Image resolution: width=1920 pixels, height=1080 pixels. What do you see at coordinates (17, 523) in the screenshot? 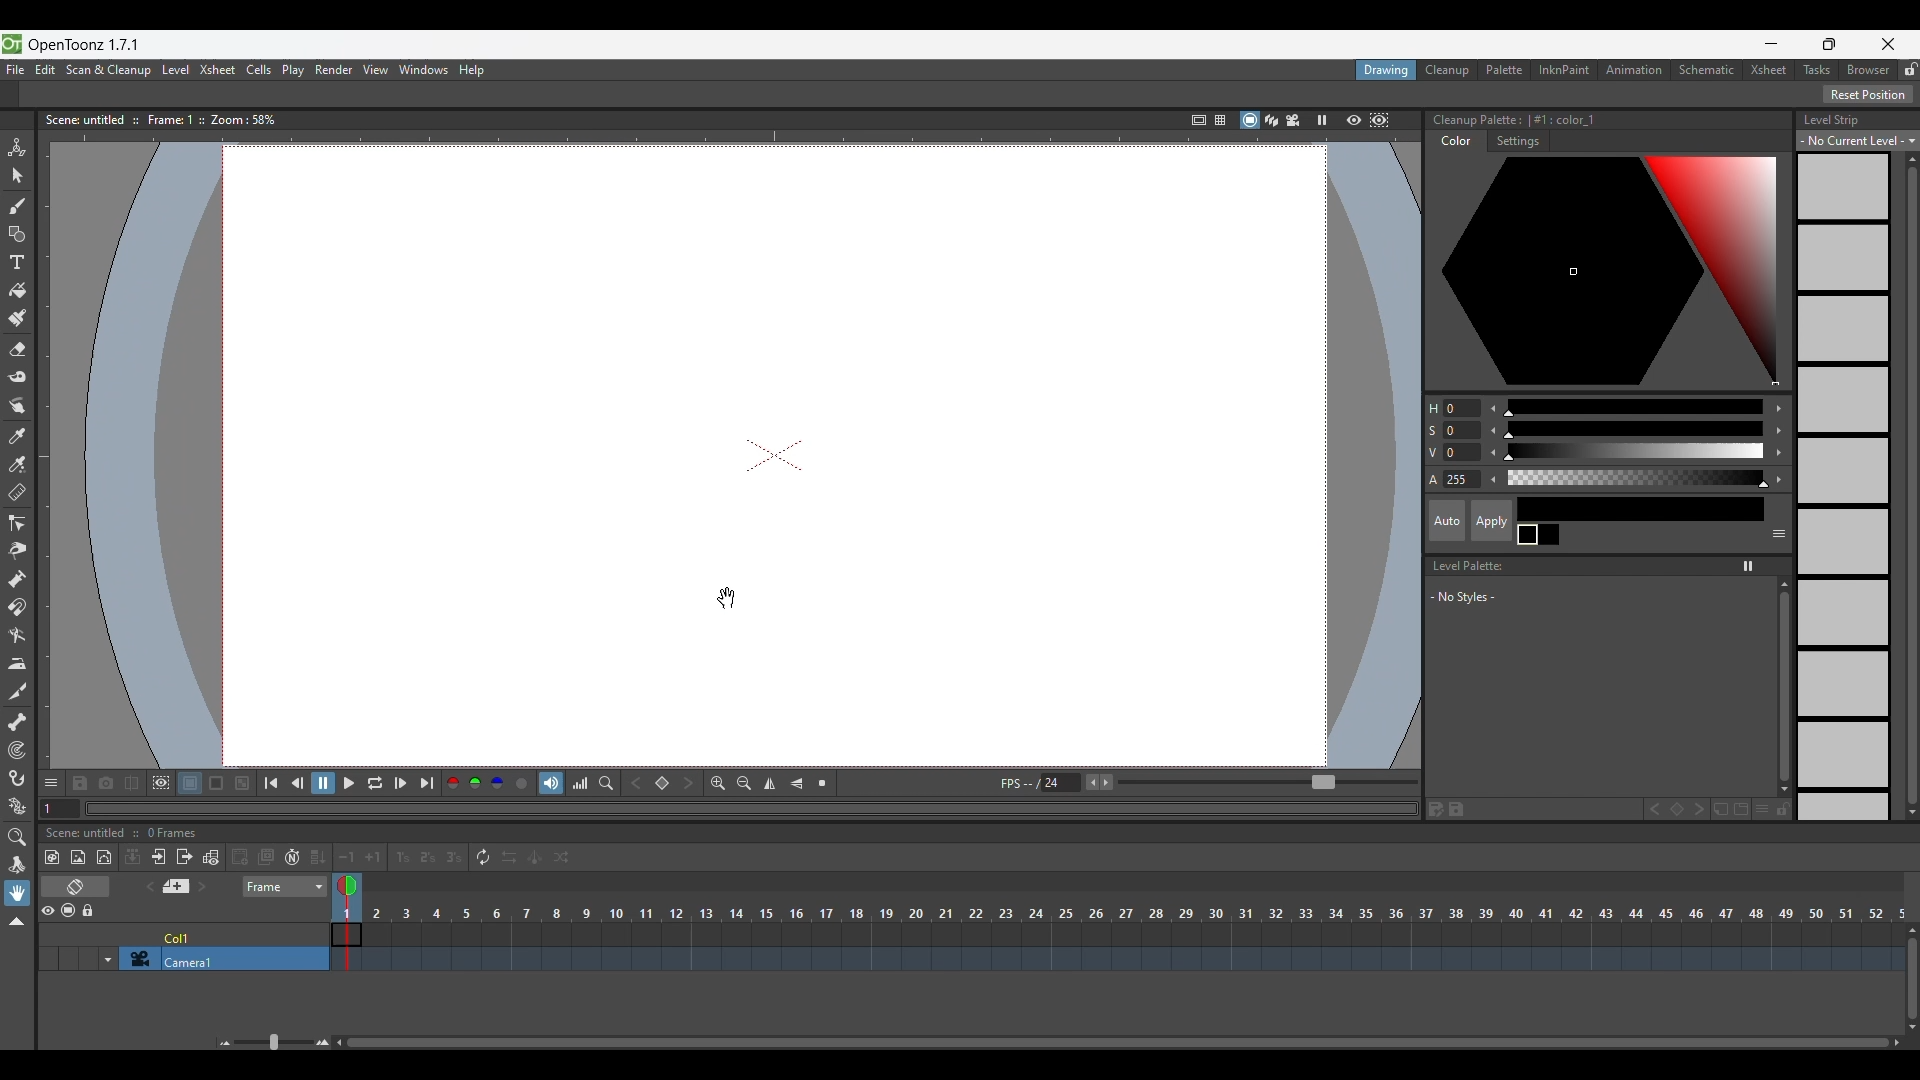
I see `Control point editor tool` at bounding box center [17, 523].